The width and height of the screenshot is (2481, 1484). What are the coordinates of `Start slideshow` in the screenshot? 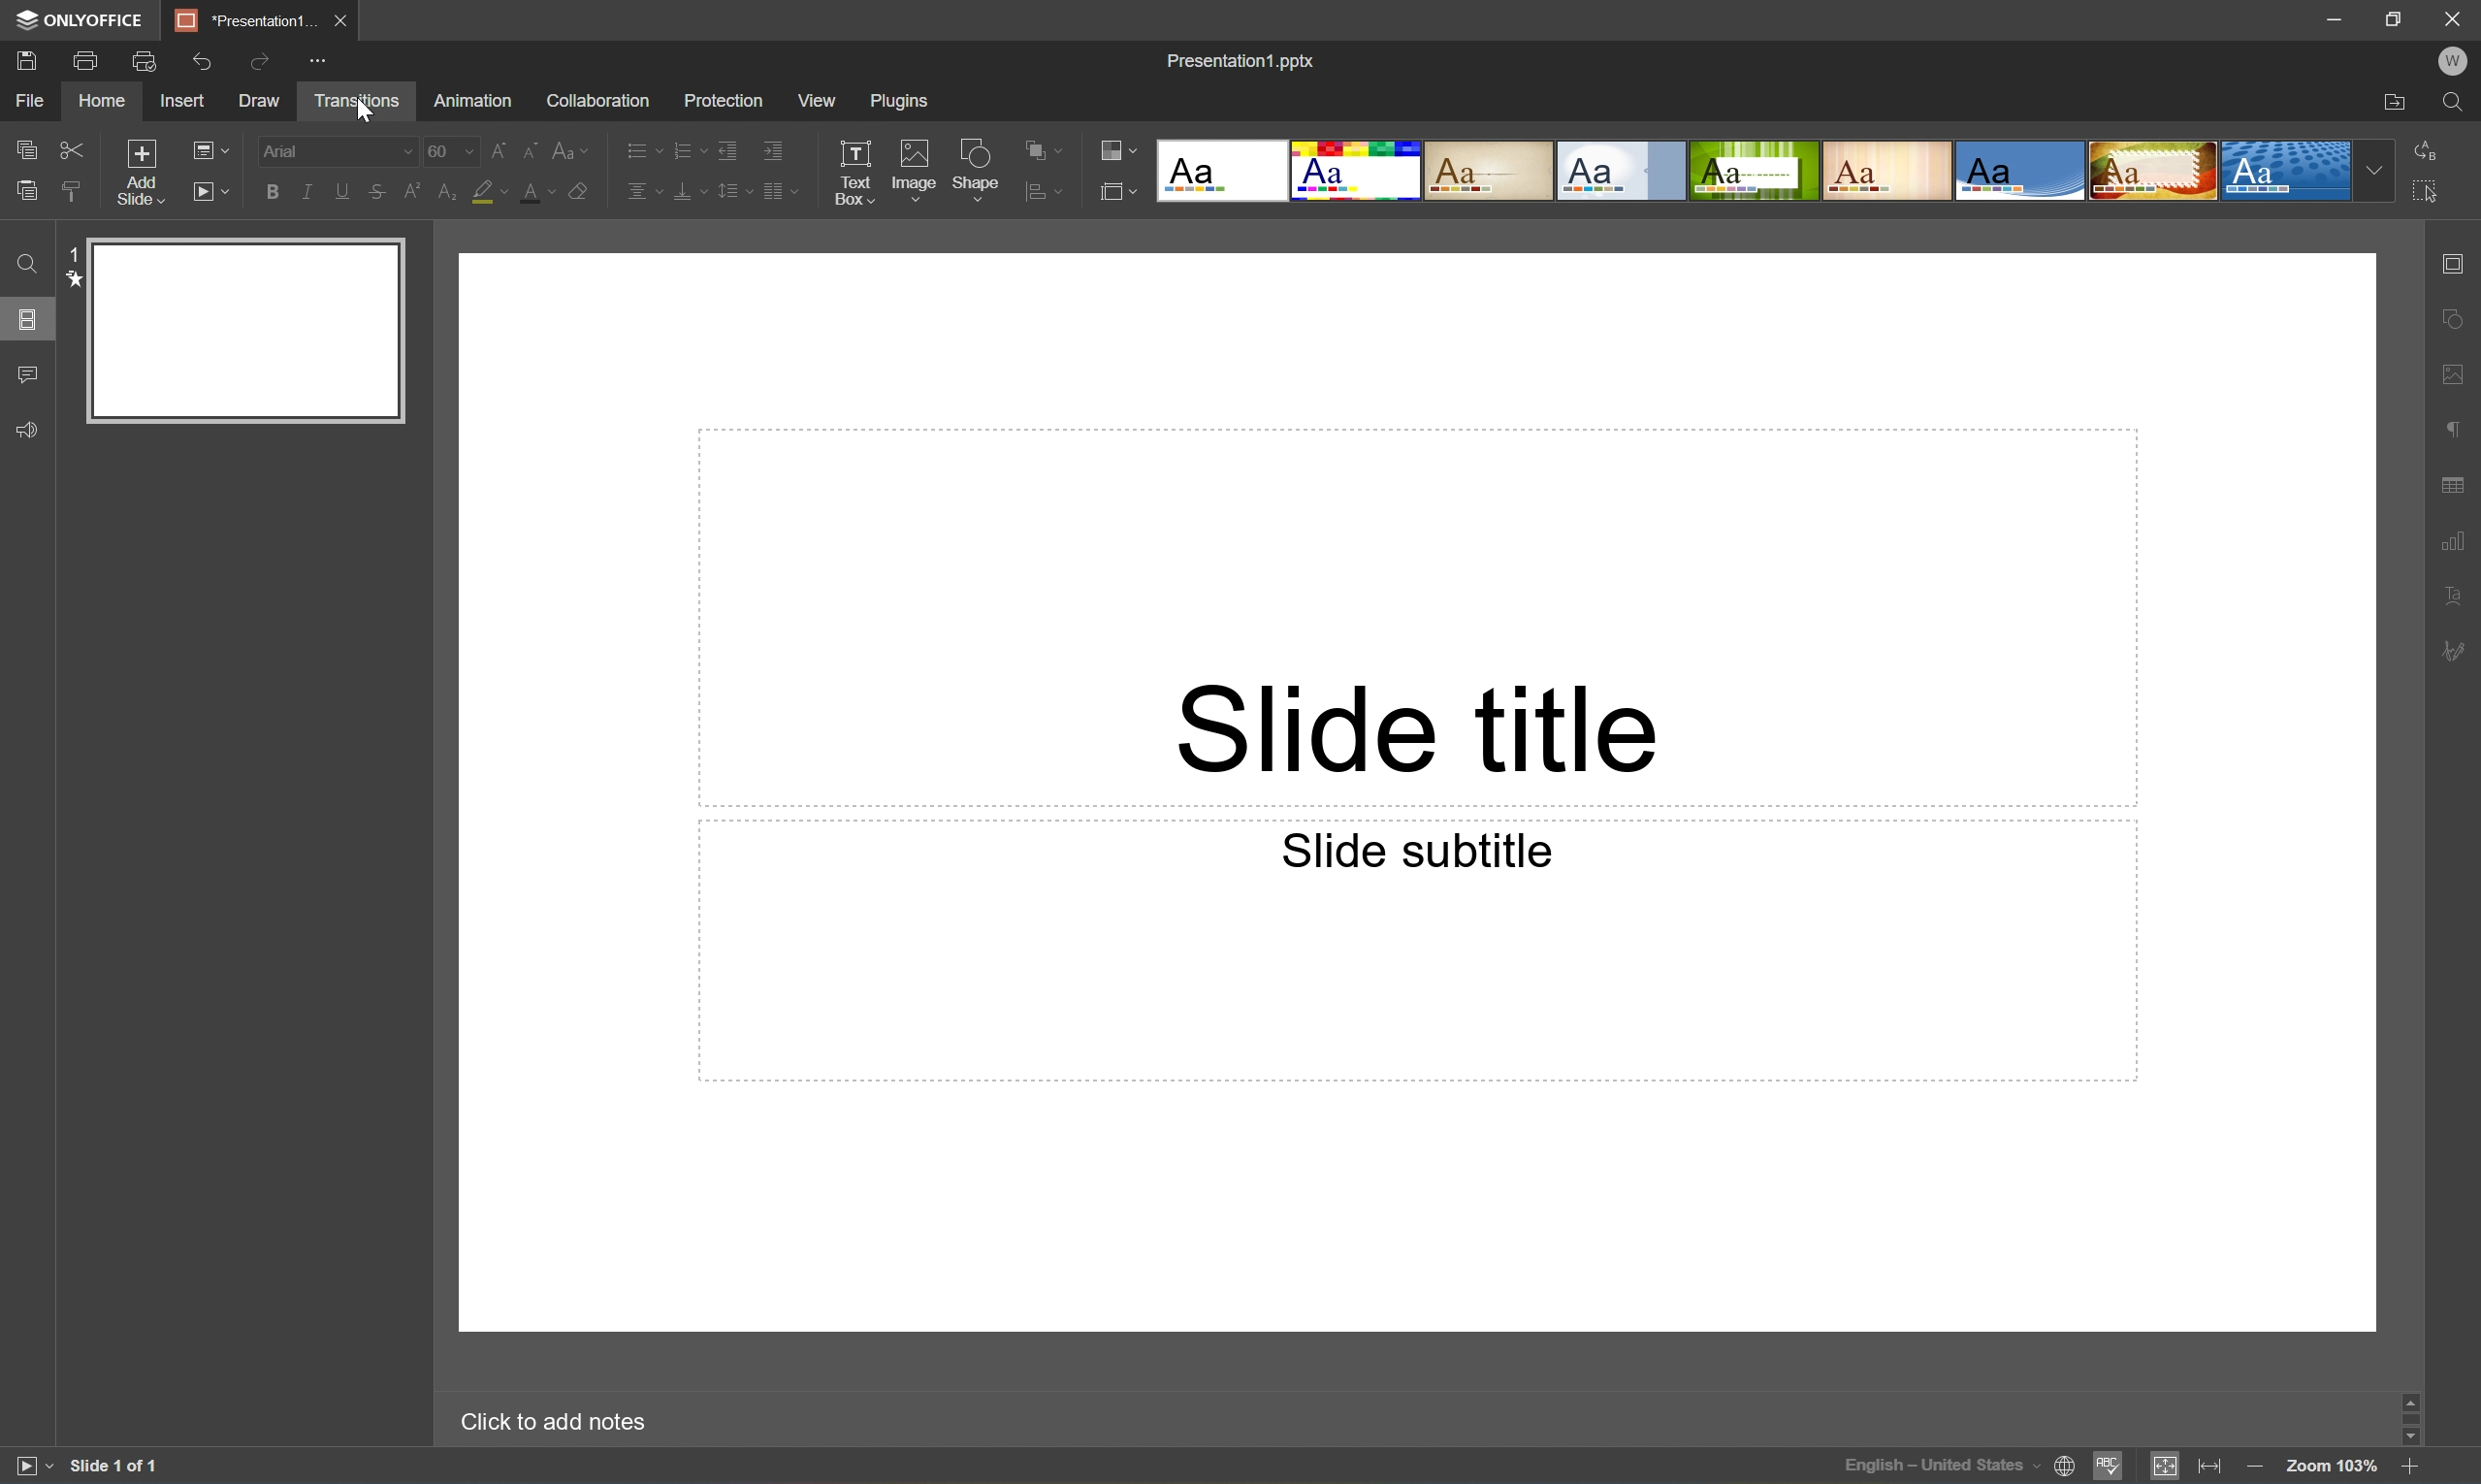 It's located at (213, 192).